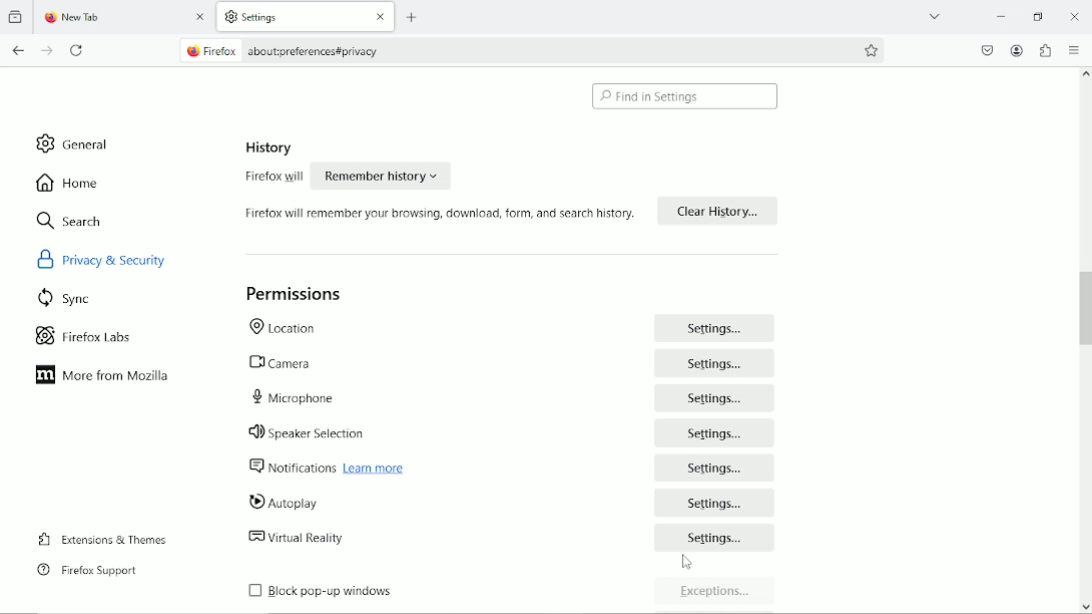  Describe the element at coordinates (713, 468) in the screenshot. I see `Settings...` at that location.